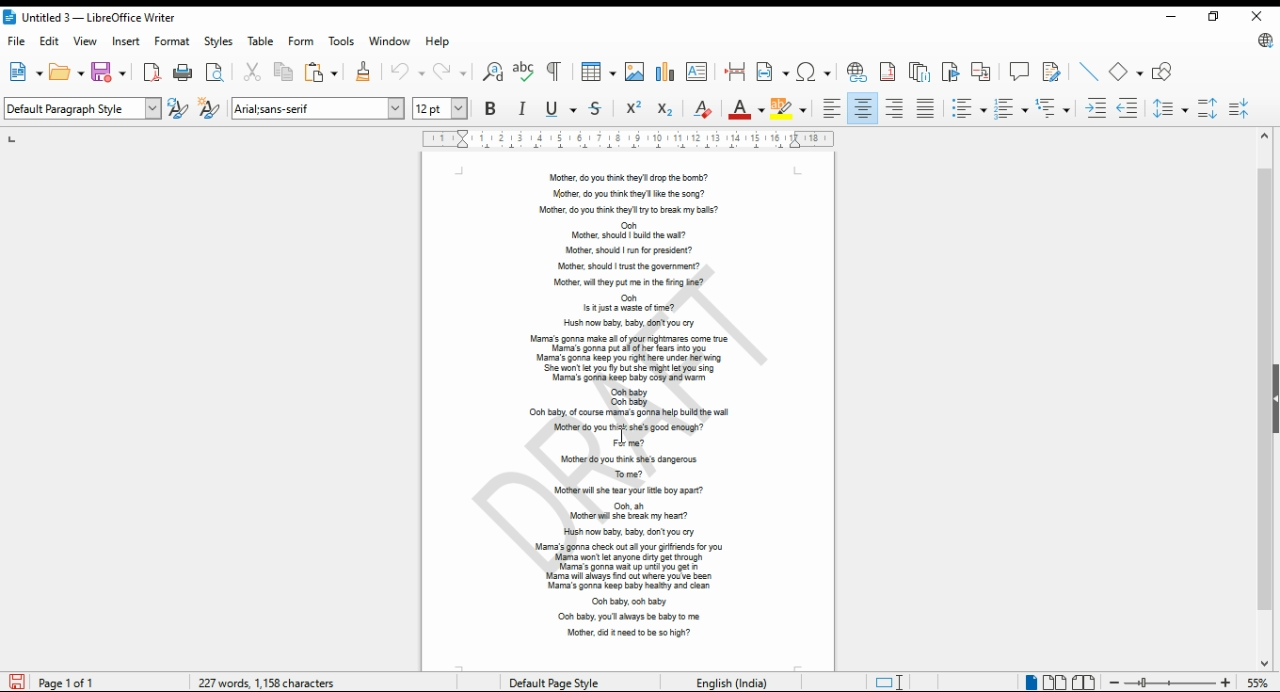  What do you see at coordinates (596, 107) in the screenshot?
I see `strikethrough` at bounding box center [596, 107].